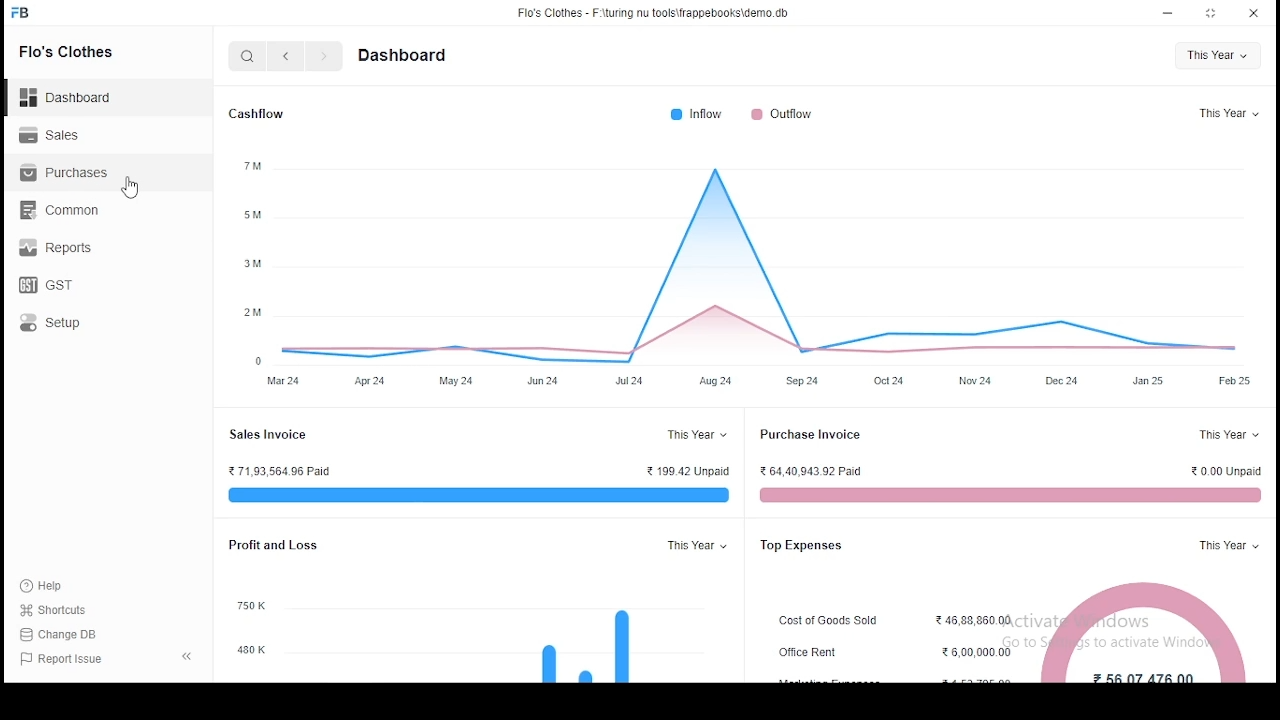 The width and height of the screenshot is (1280, 720). What do you see at coordinates (802, 382) in the screenshot?
I see `sep 24` at bounding box center [802, 382].